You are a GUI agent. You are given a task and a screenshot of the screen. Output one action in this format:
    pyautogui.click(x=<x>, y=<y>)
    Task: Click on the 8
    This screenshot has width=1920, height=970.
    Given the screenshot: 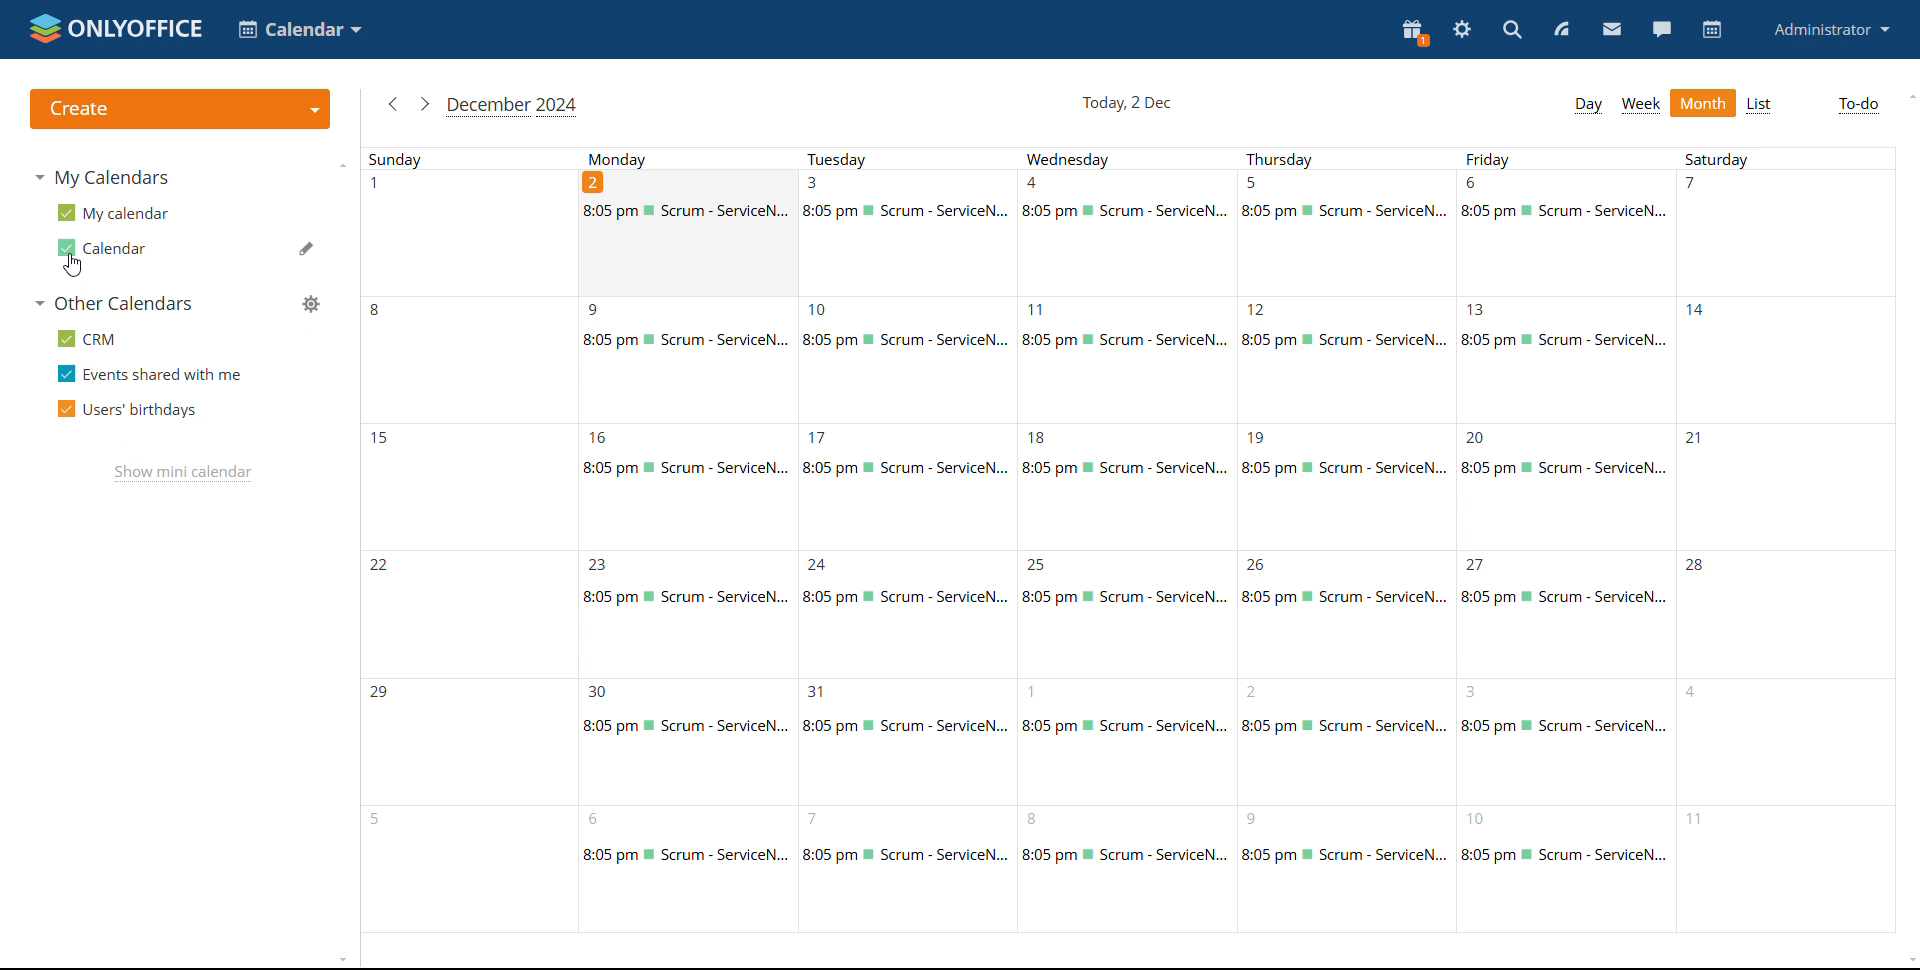 What is the action you would take?
    pyautogui.click(x=1128, y=870)
    